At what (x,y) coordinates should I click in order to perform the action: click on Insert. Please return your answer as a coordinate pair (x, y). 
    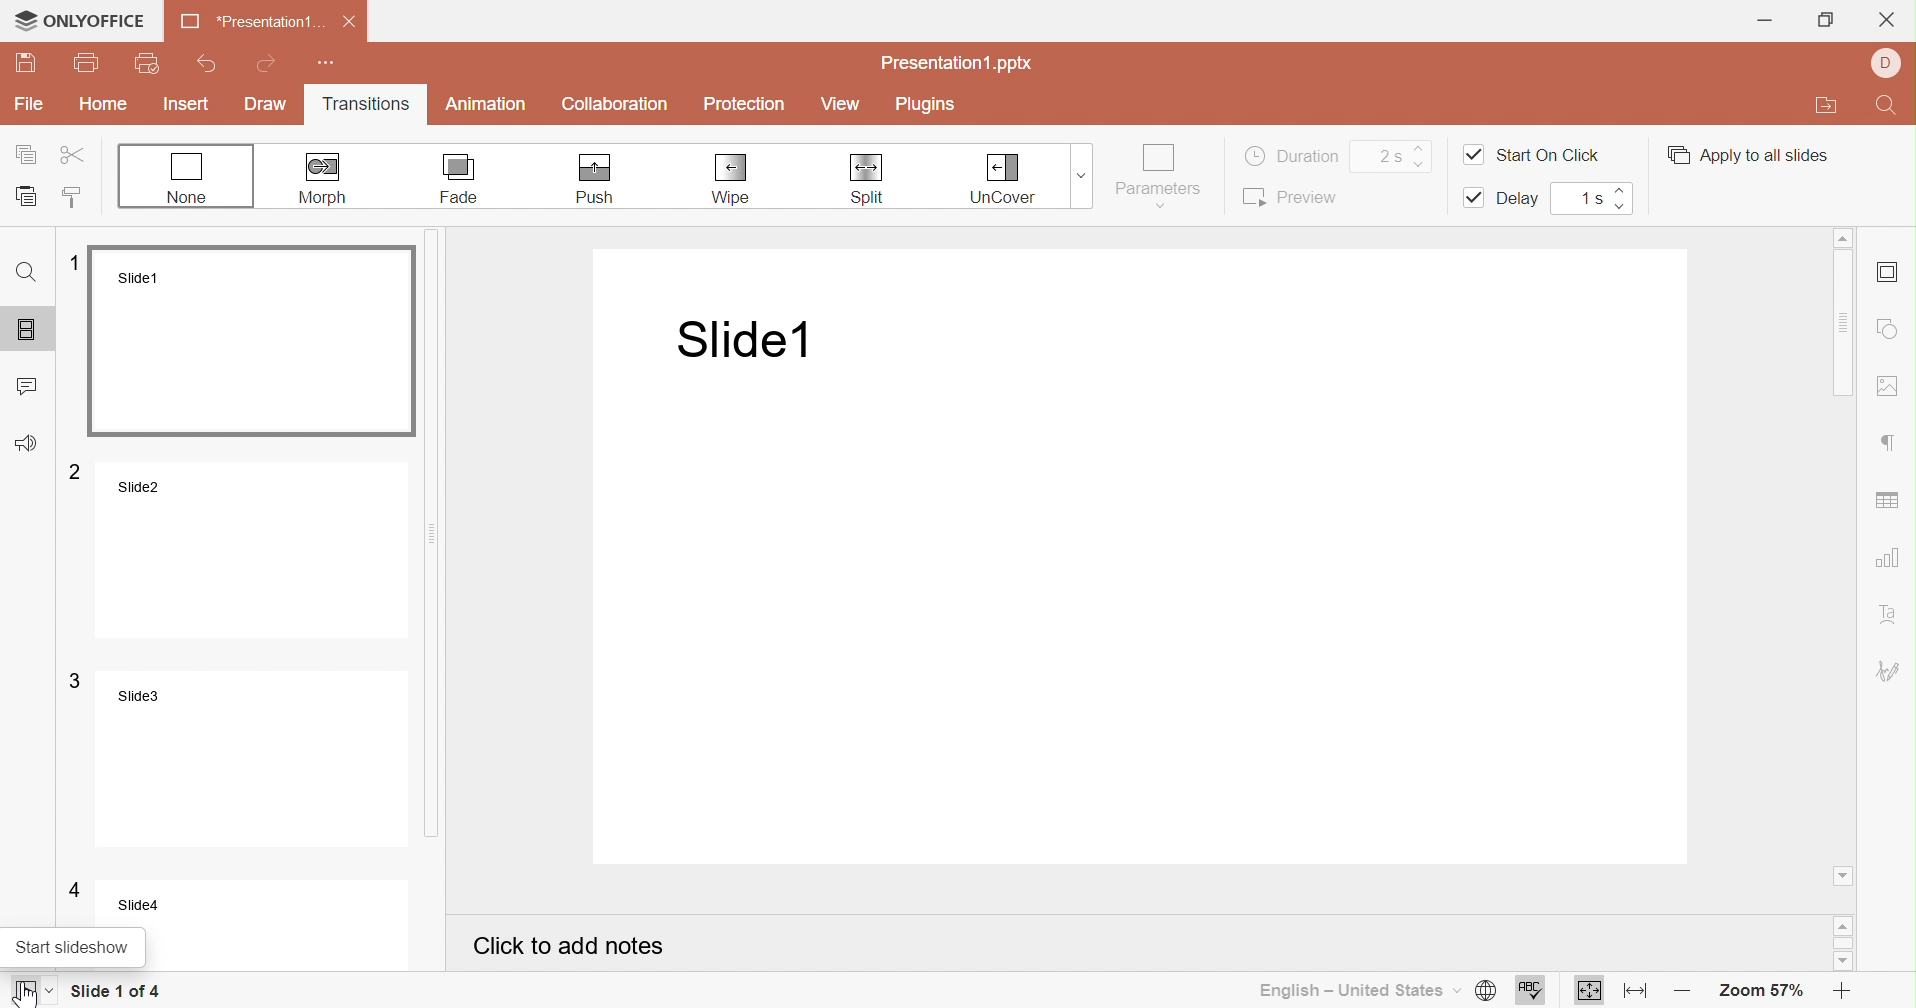
    Looking at the image, I should click on (187, 105).